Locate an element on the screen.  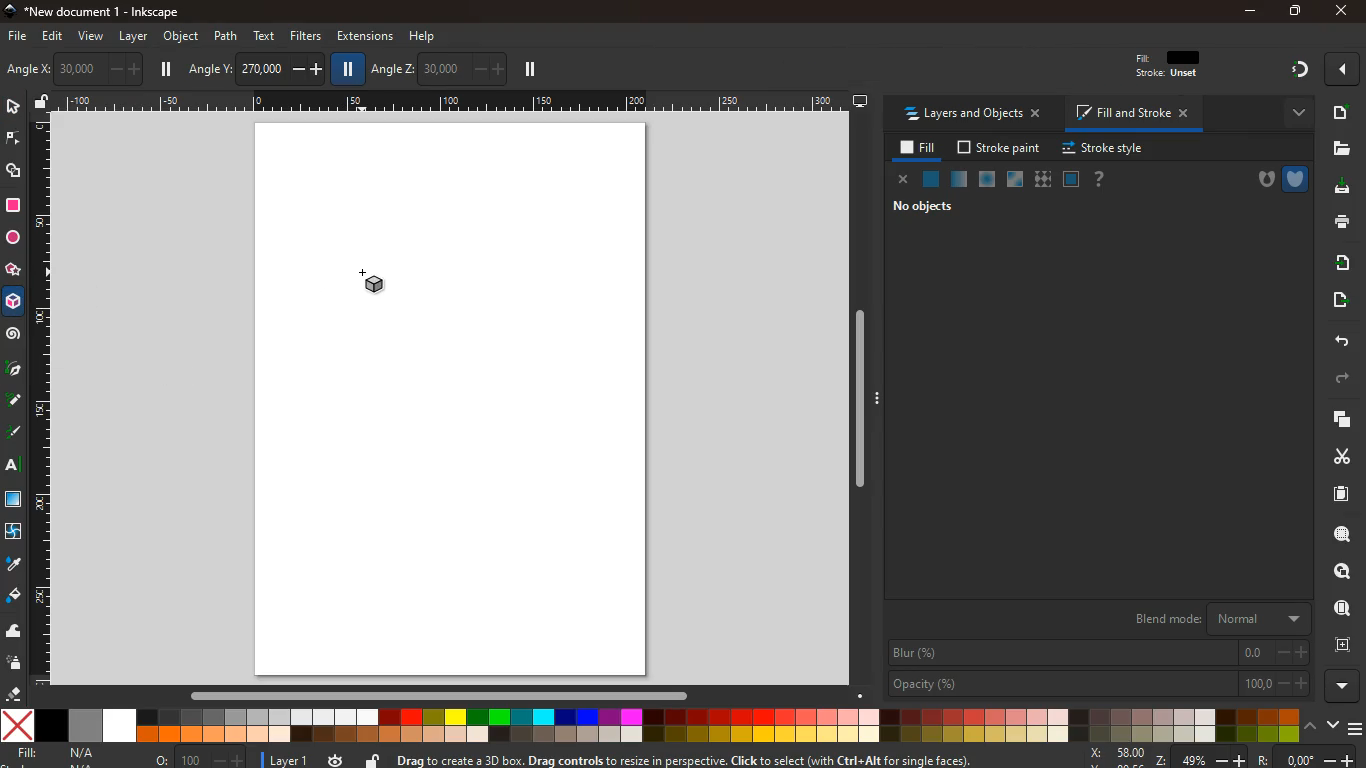
close is located at coordinates (1339, 12).